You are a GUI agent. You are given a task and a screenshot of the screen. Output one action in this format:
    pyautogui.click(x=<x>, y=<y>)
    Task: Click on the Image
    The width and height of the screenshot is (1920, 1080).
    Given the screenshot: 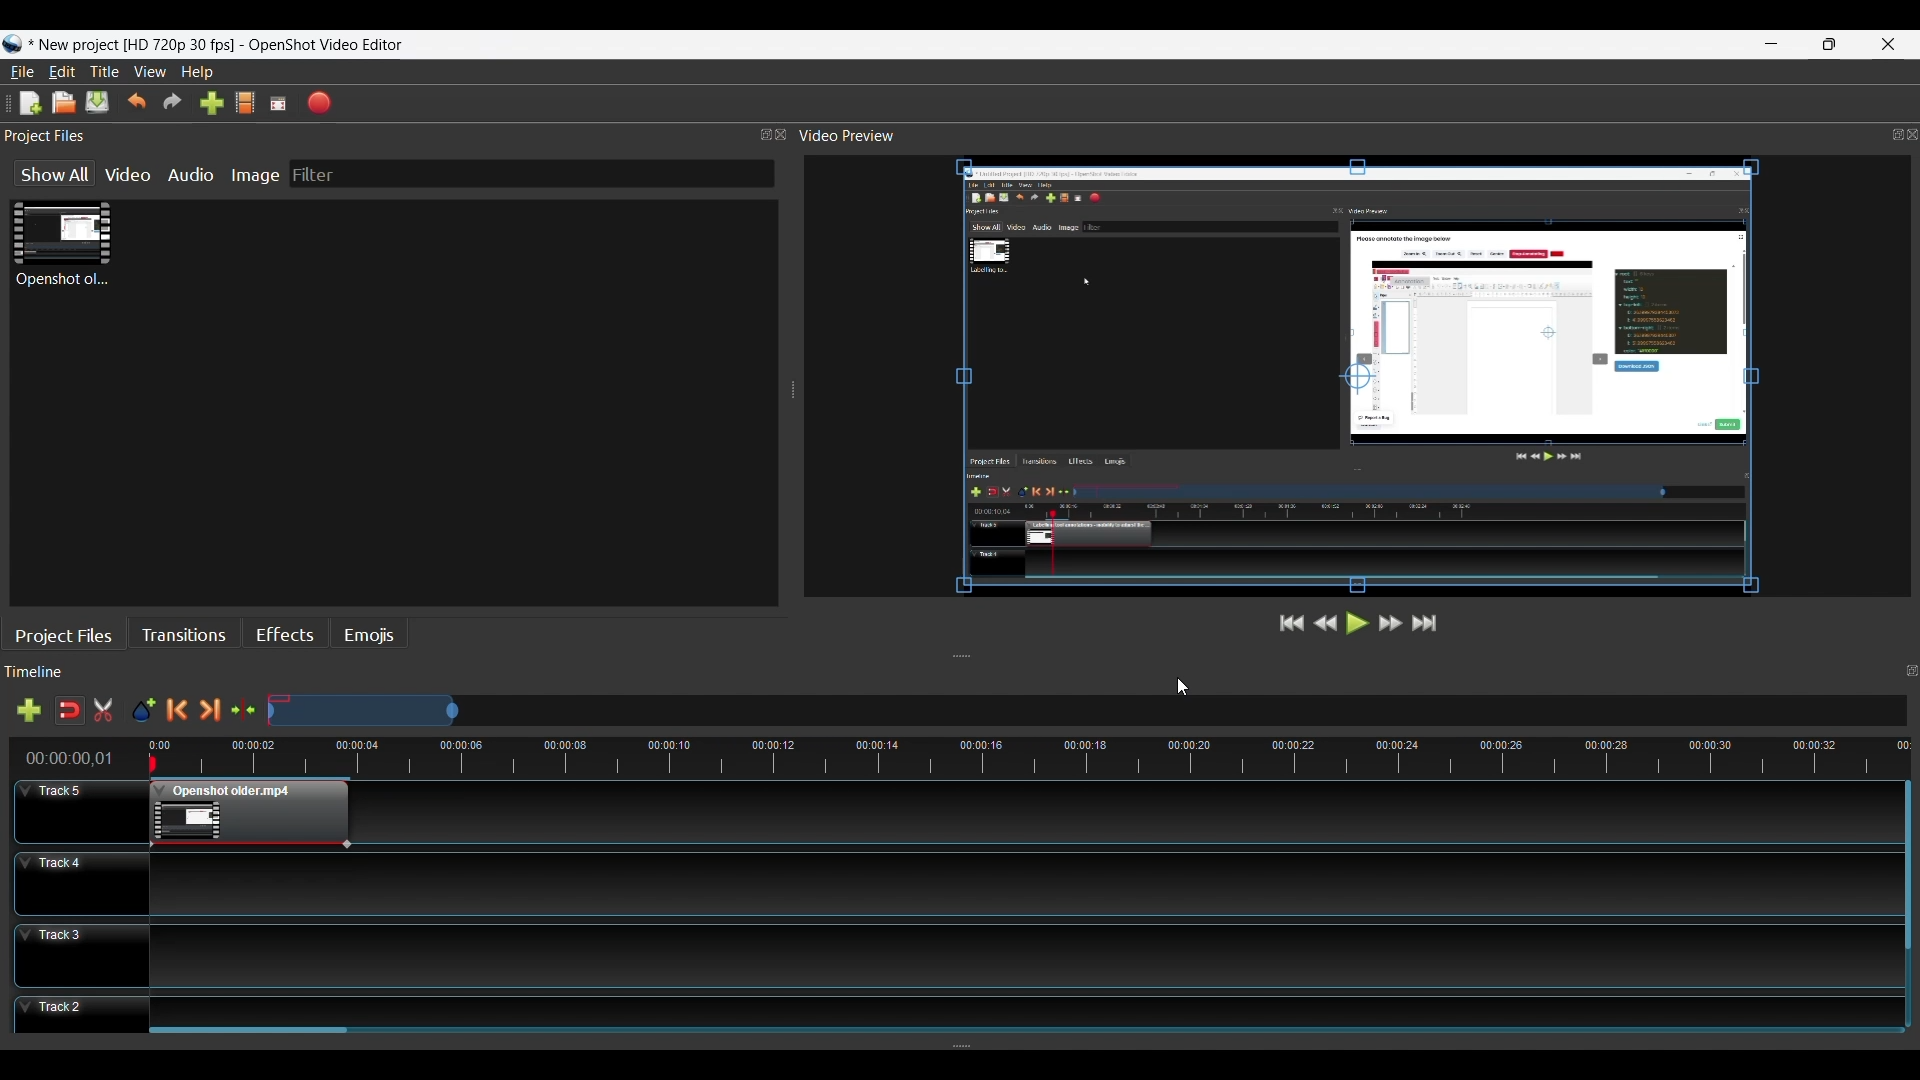 What is the action you would take?
    pyautogui.click(x=254, y=176)
    